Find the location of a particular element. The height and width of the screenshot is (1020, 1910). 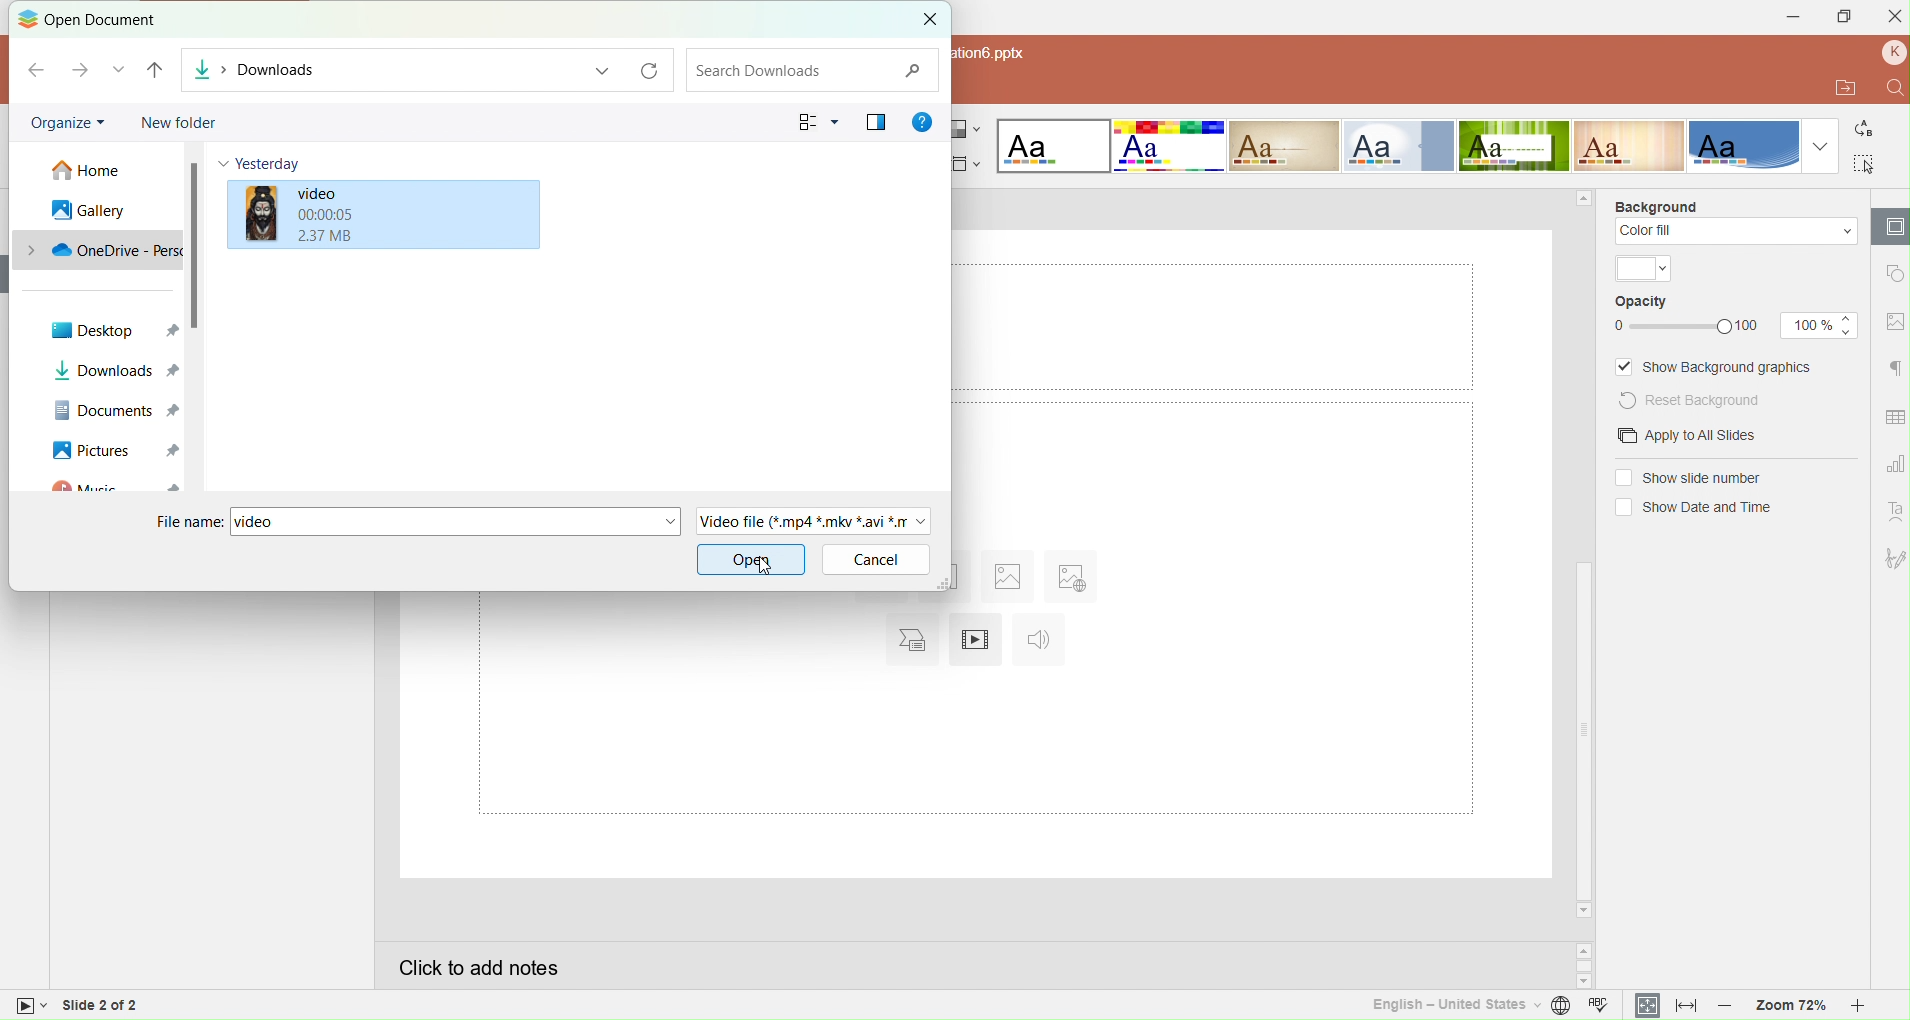

Replace is located at coordinates (1865, 126).